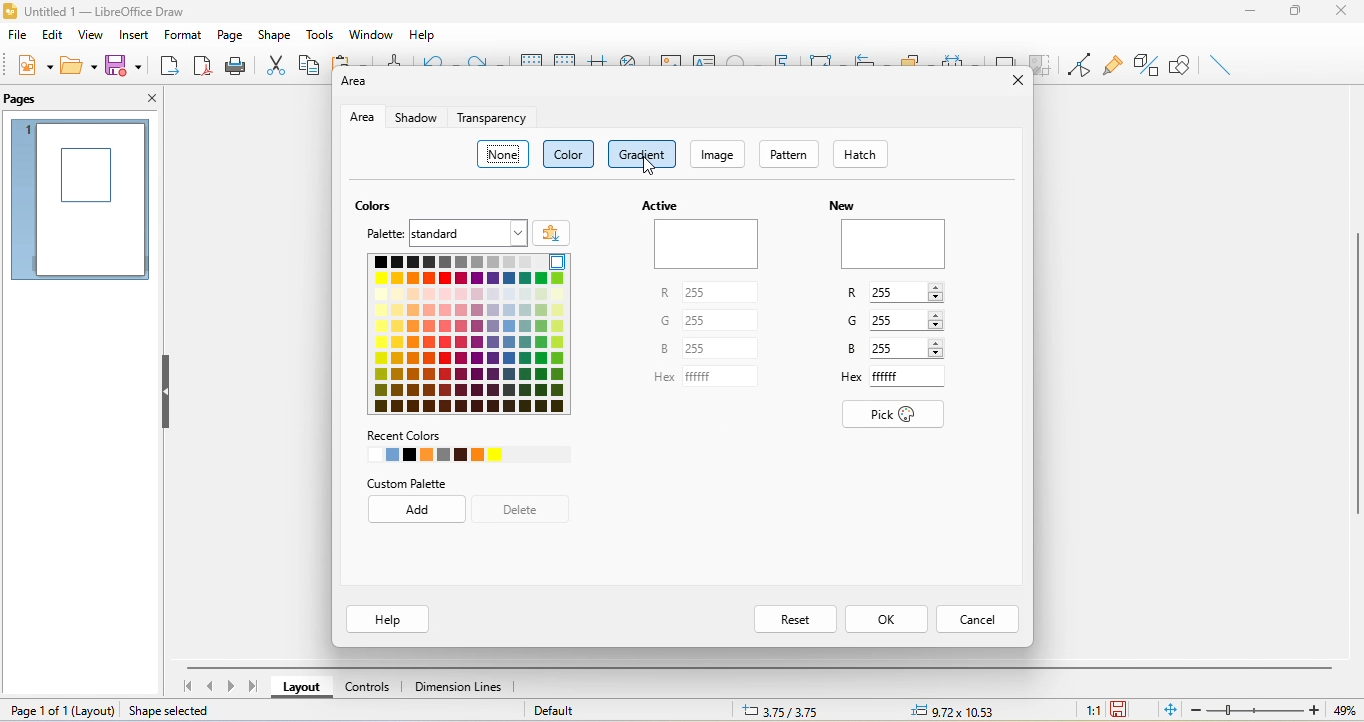 The width and height of the screenshot is (1364, 722). Describe the element at coordinates (303, 687) in the screenshot. I see `layout` at that location.